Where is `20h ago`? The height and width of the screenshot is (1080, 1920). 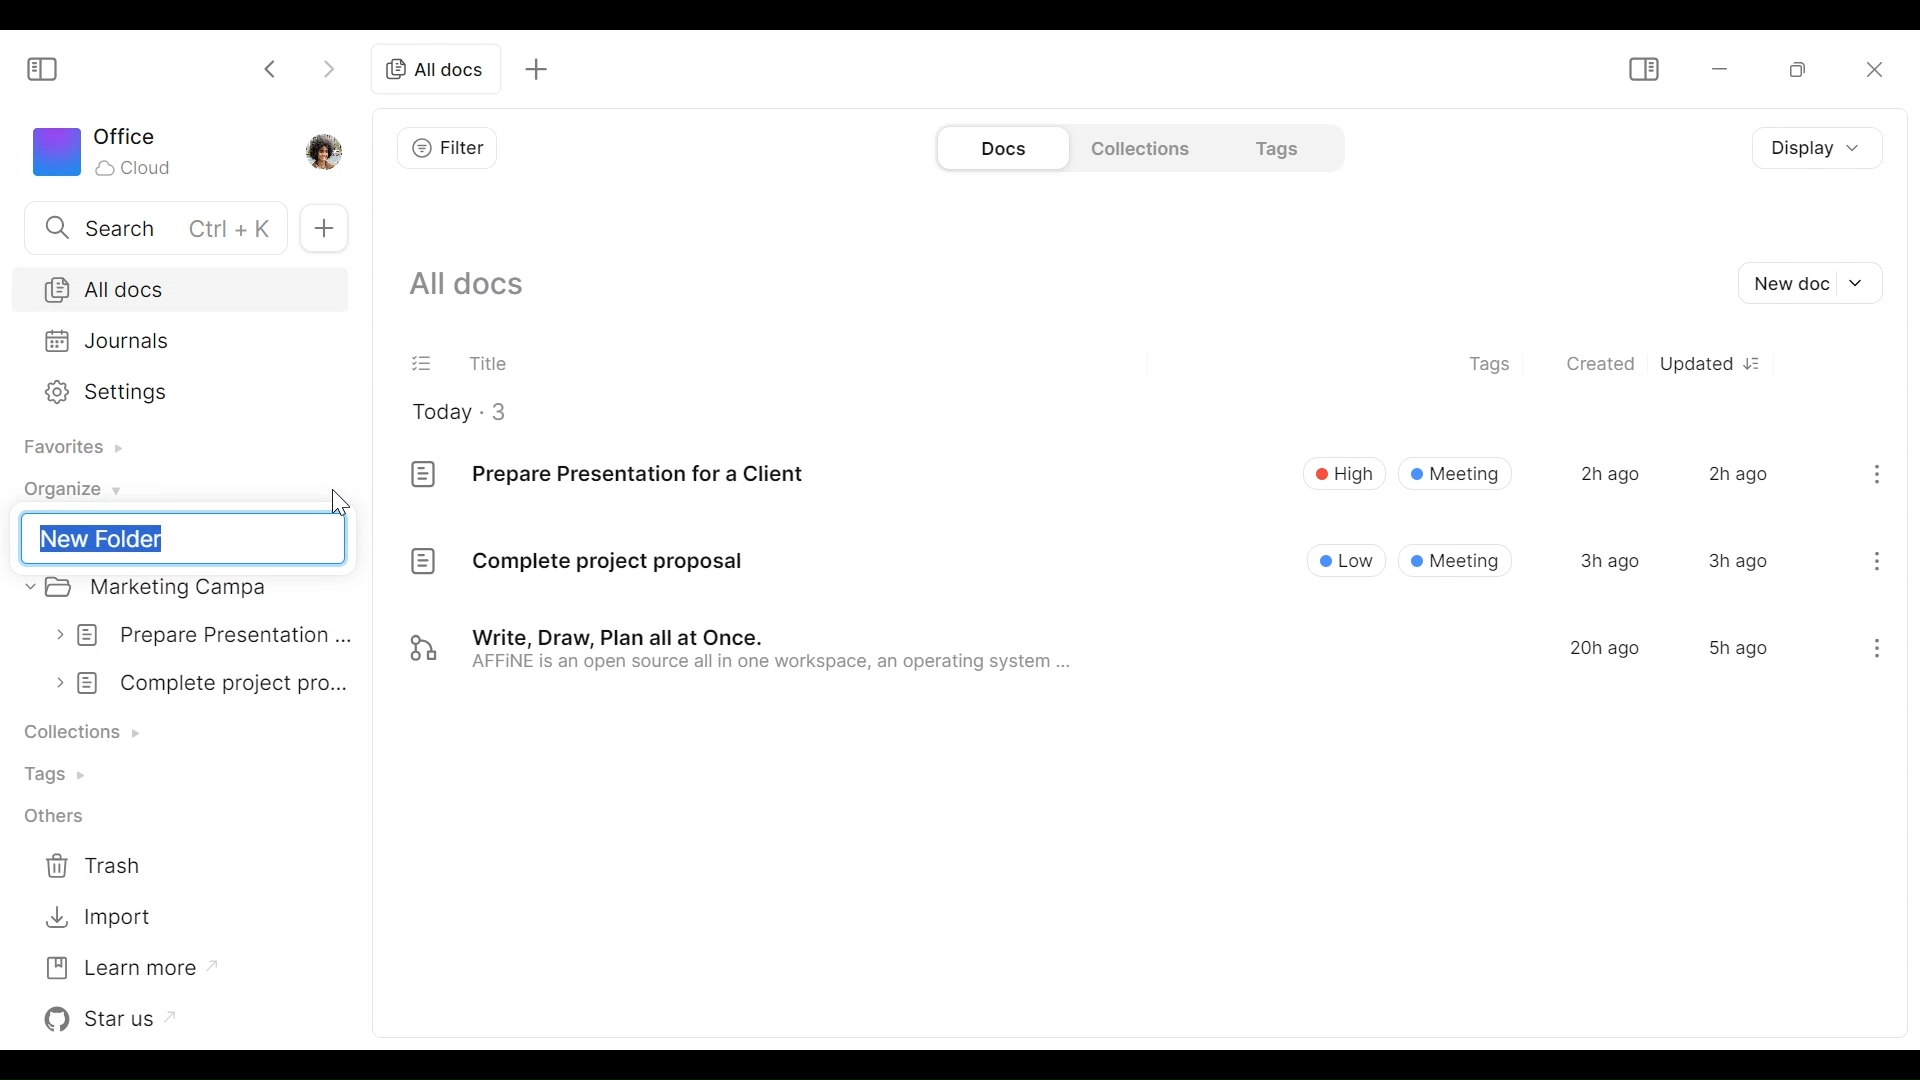 20h ago is located at coordinates (1605, 648).